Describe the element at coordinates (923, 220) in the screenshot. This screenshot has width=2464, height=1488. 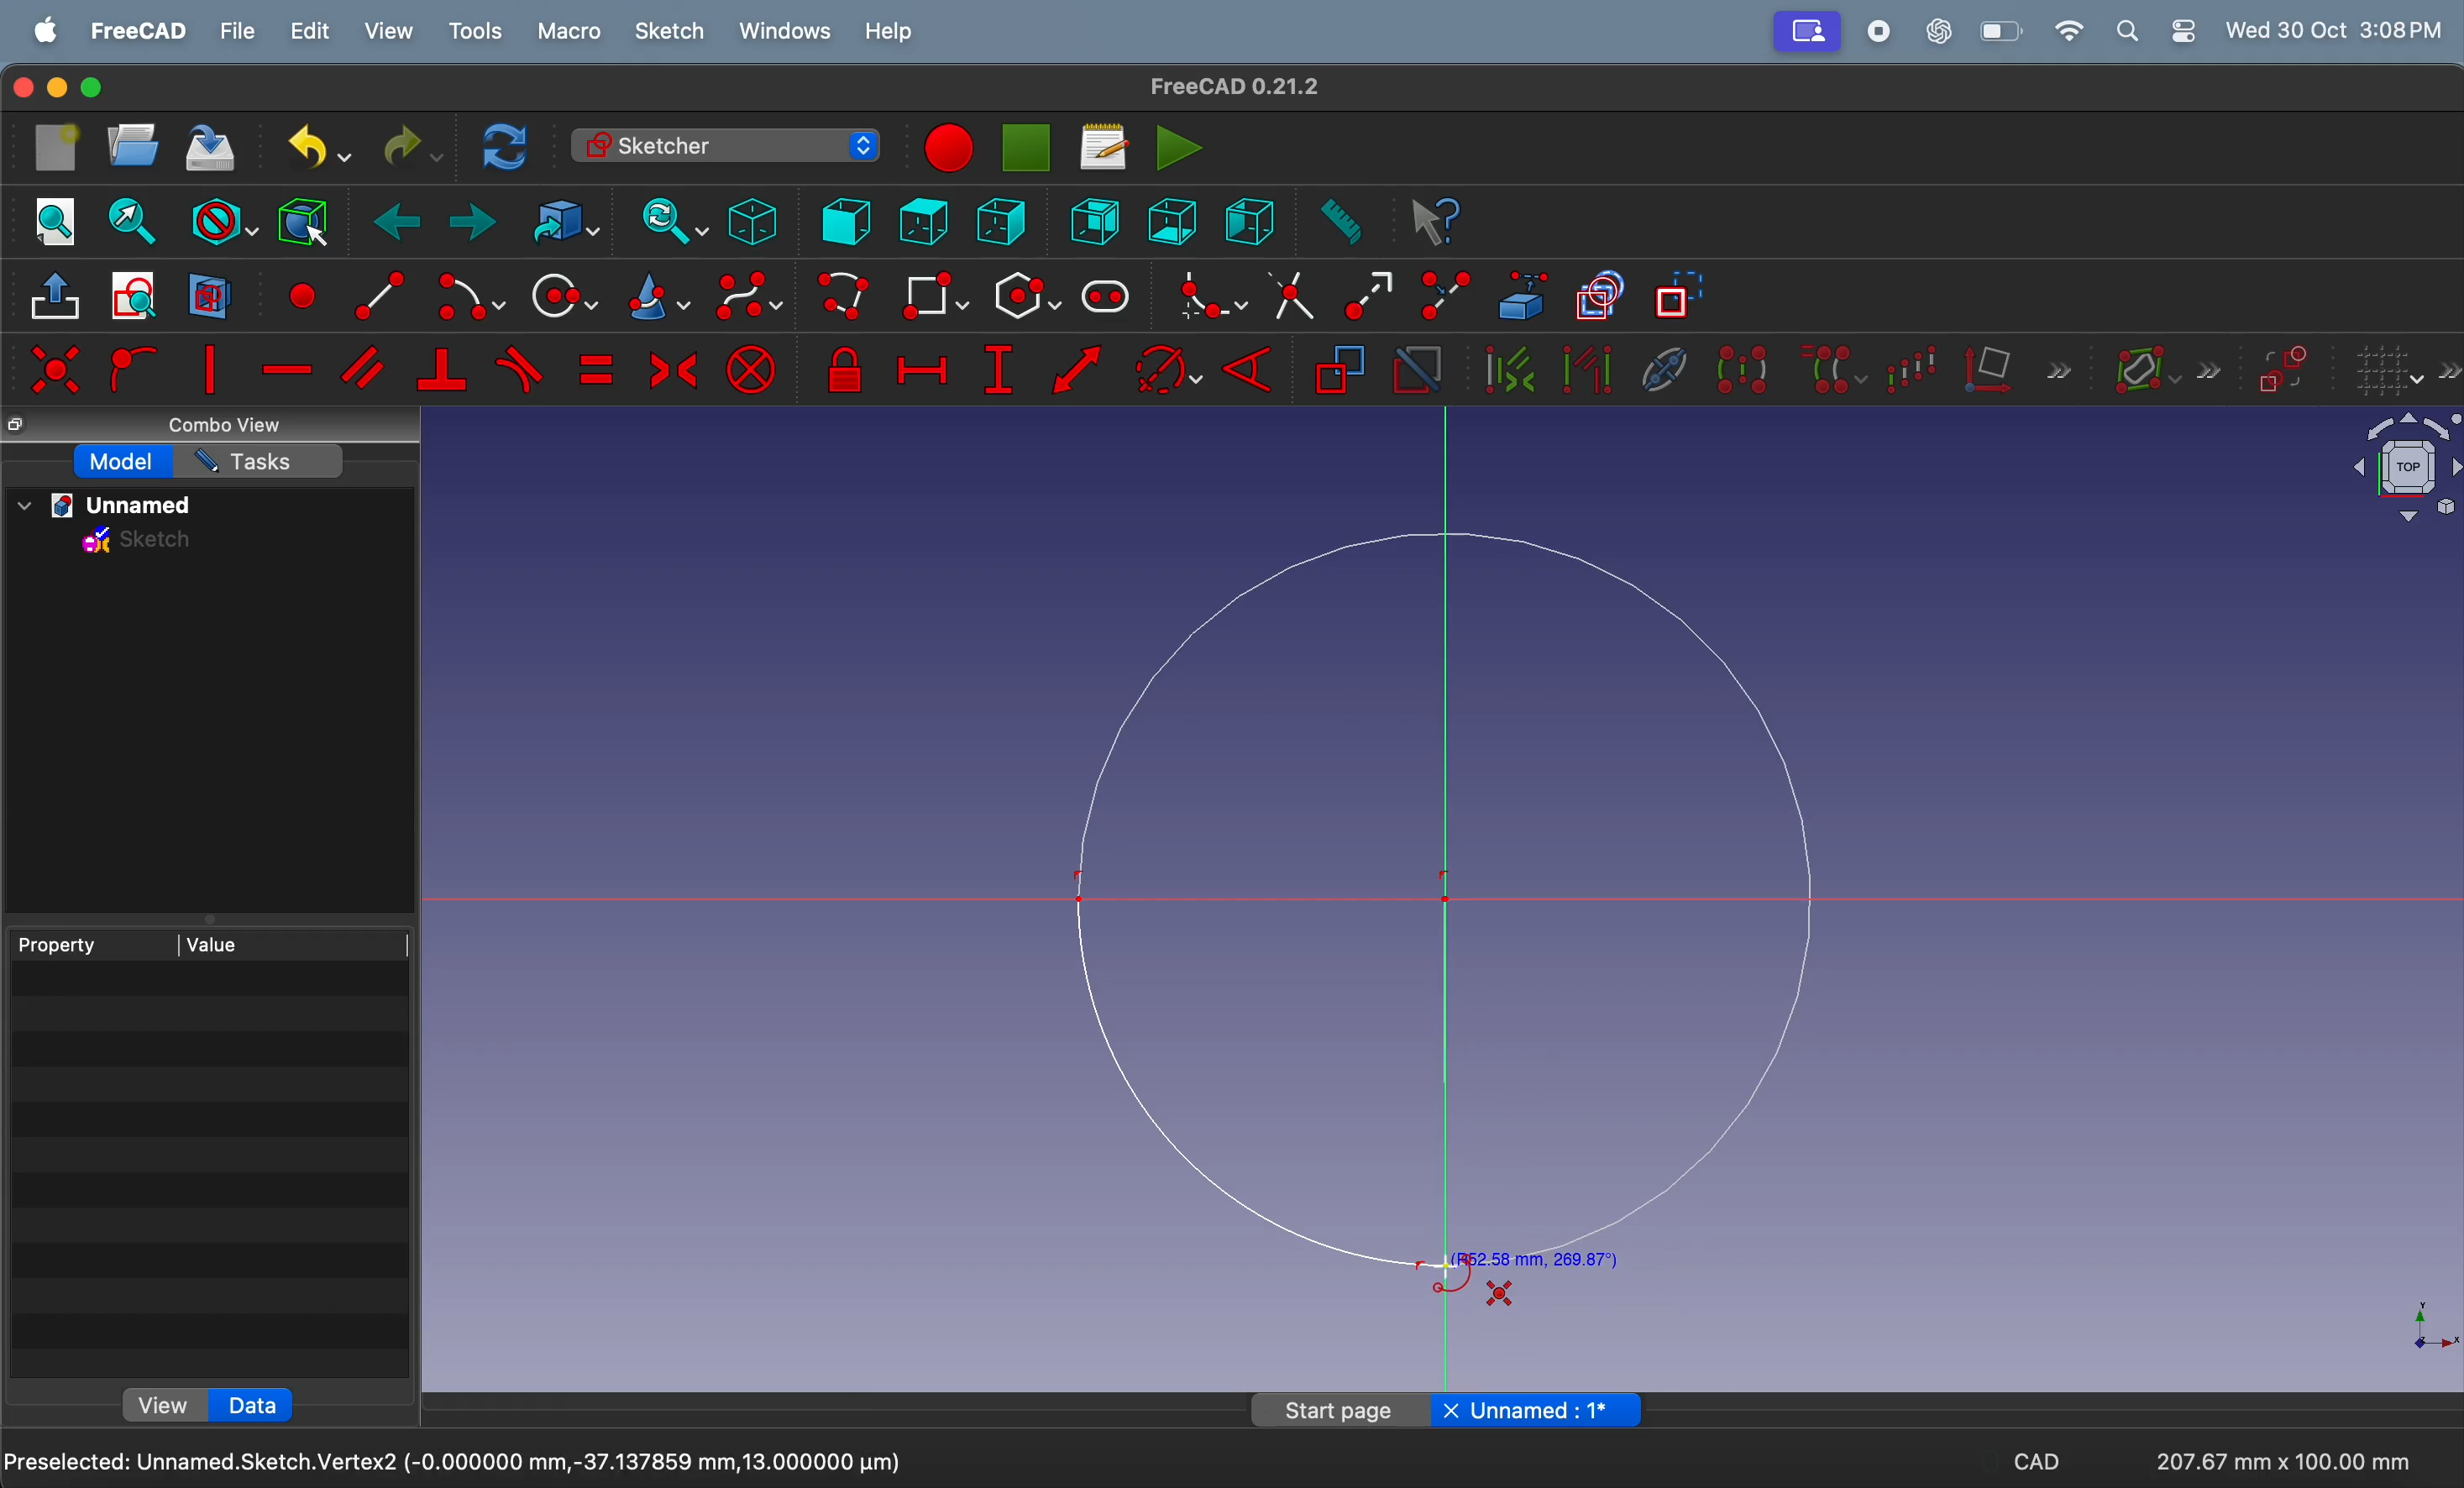
I see `top view` at that location.